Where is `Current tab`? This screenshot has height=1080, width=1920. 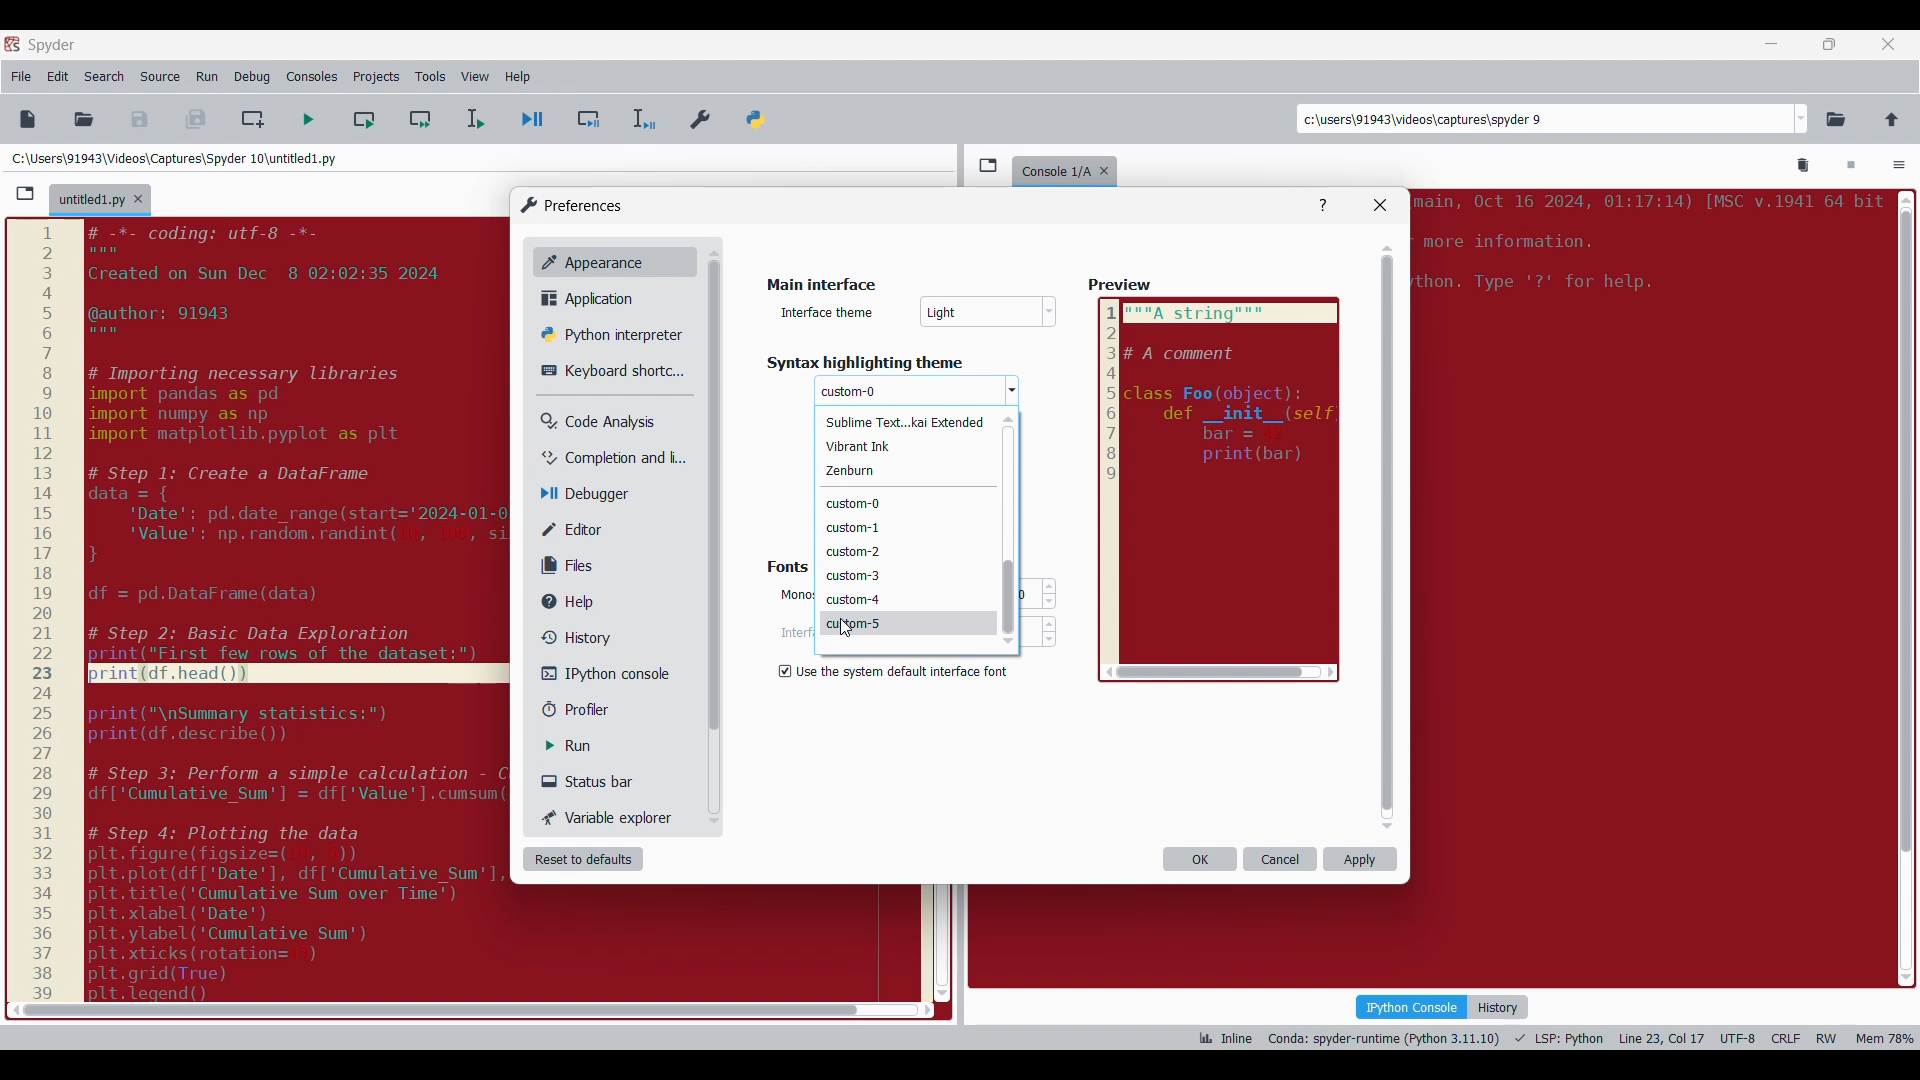
Current tab is located at coordinates (91, 201).